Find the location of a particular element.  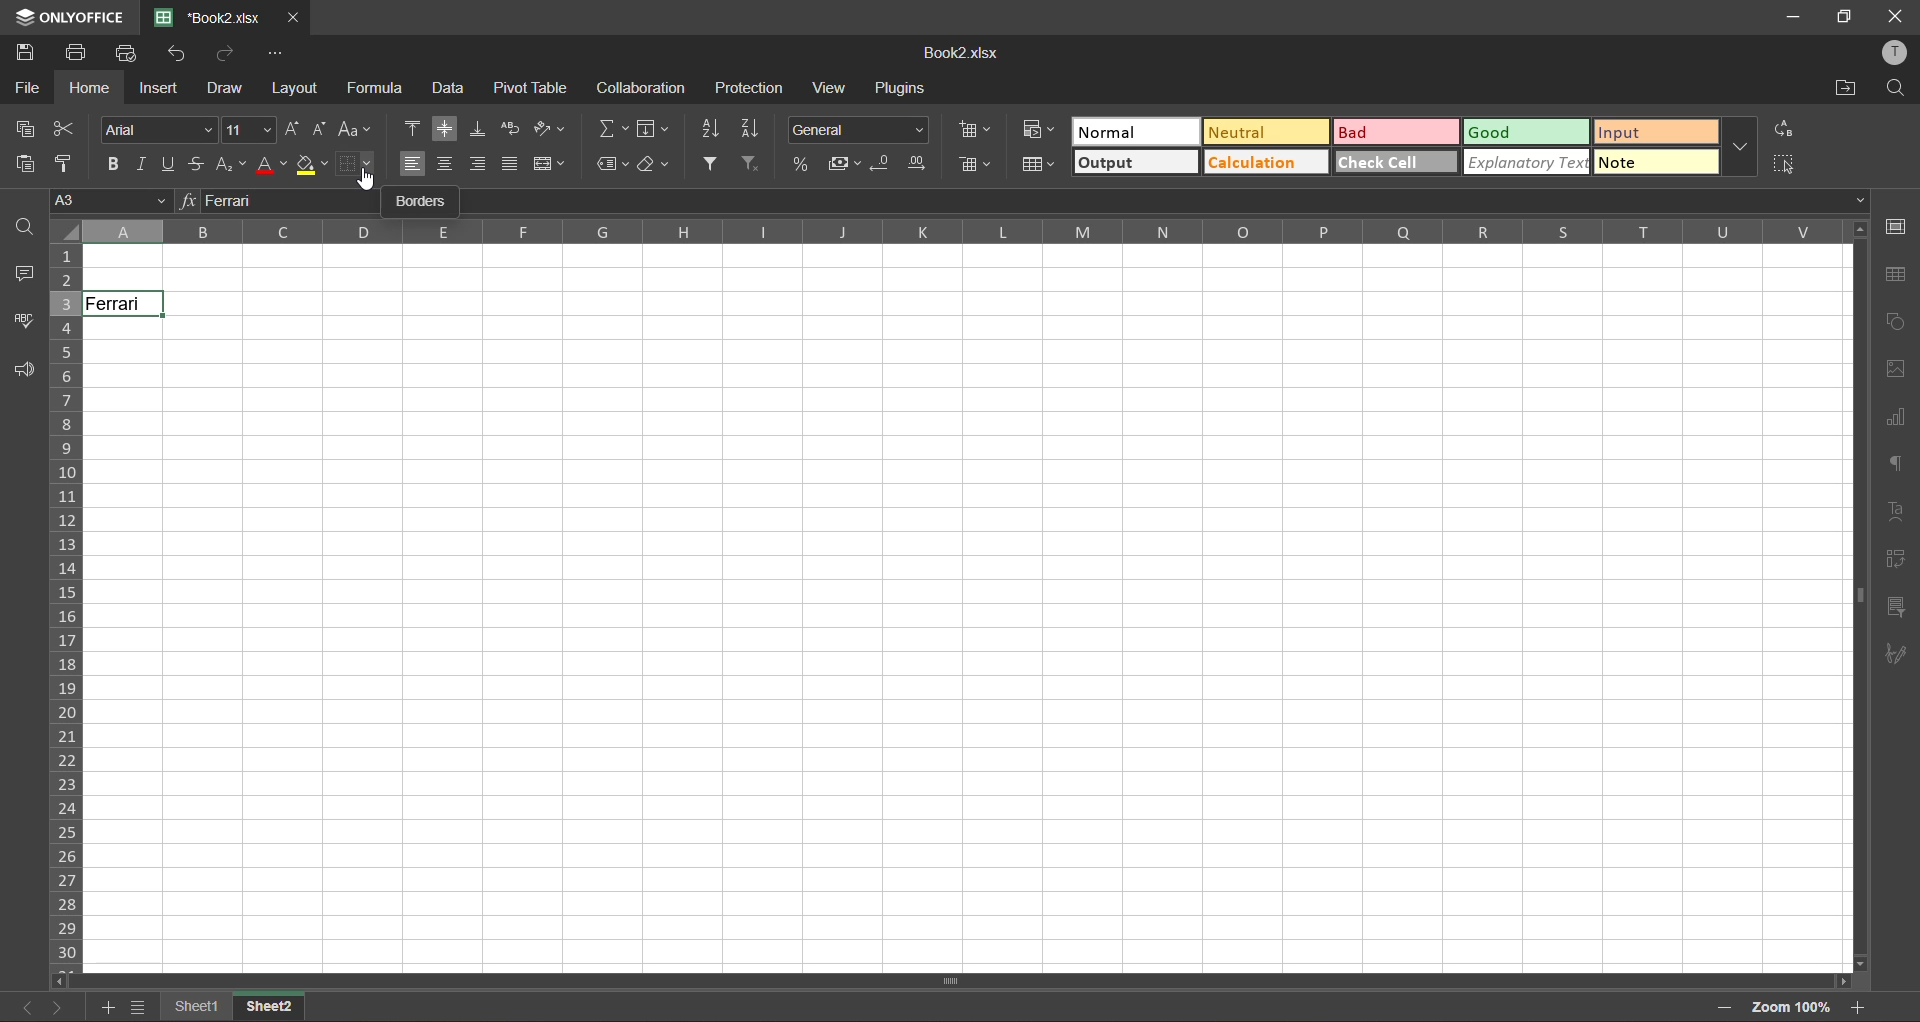

check cell is located at coordinates (1397, 163).